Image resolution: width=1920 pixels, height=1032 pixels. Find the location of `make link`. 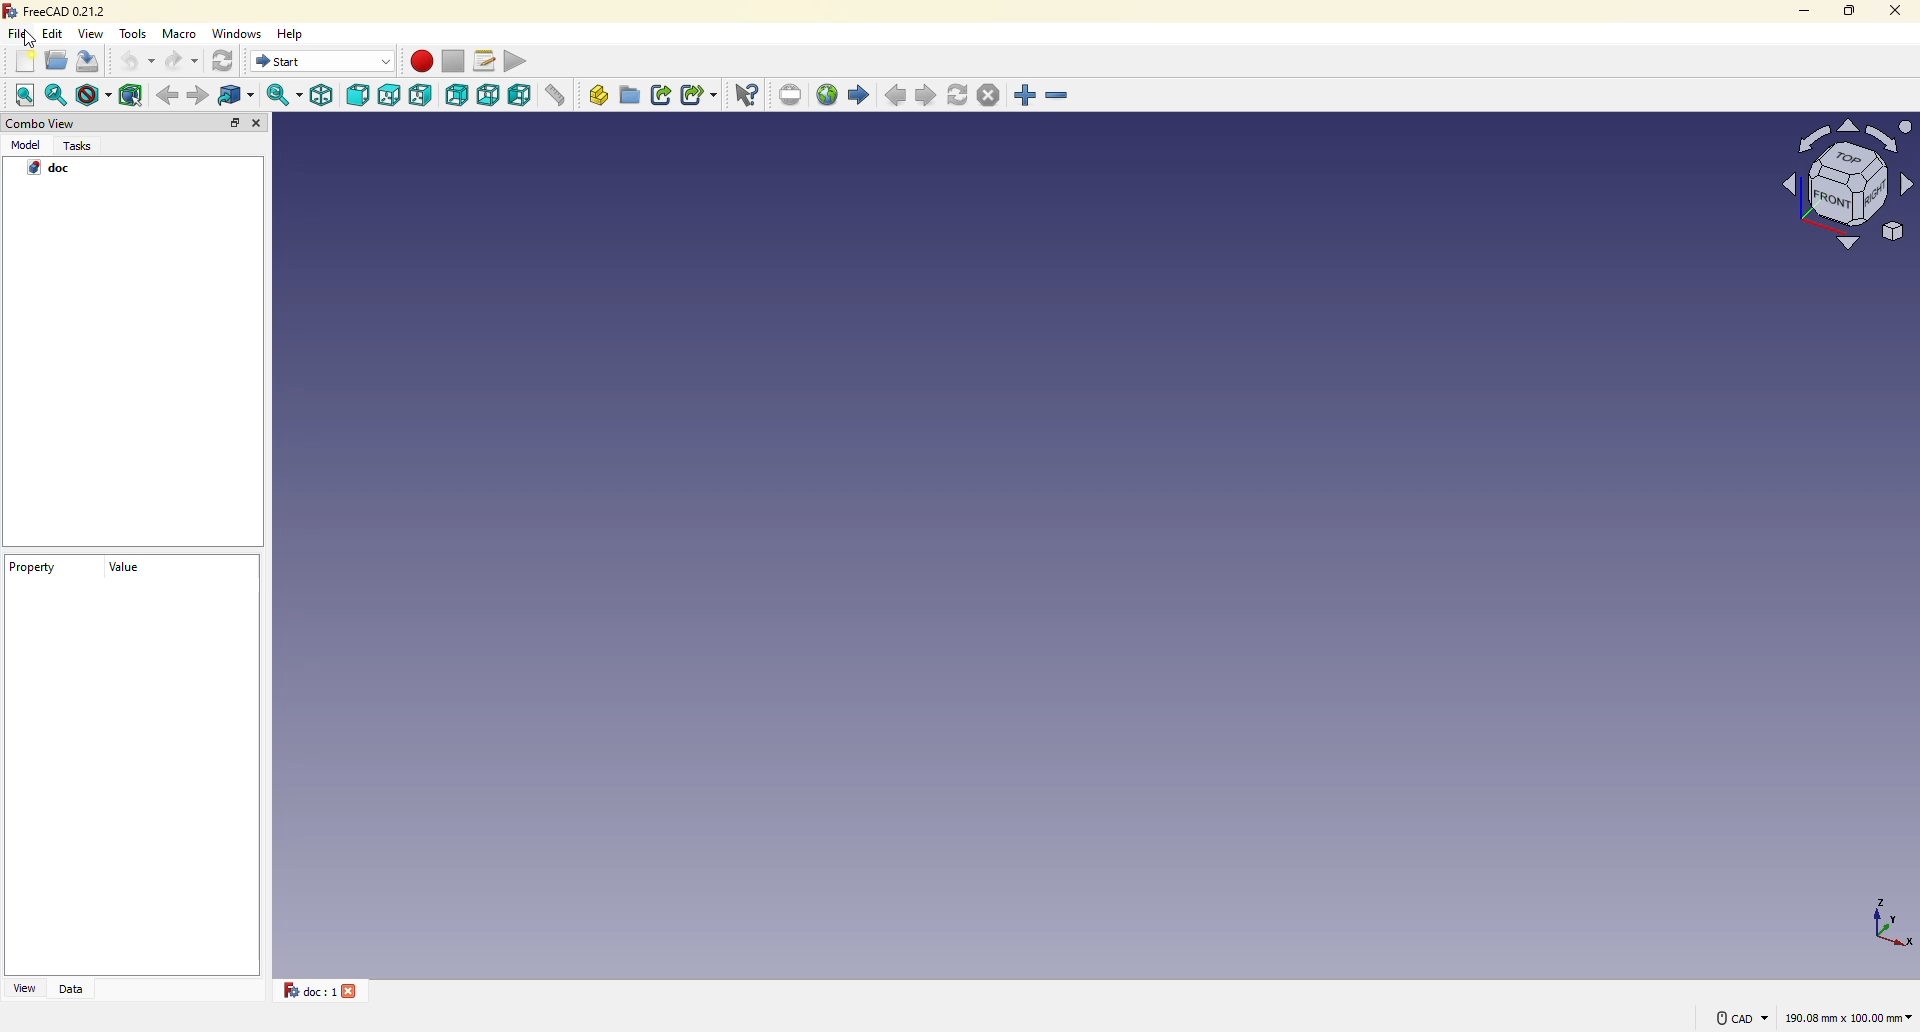

make link is located at coordinates (663, 95).